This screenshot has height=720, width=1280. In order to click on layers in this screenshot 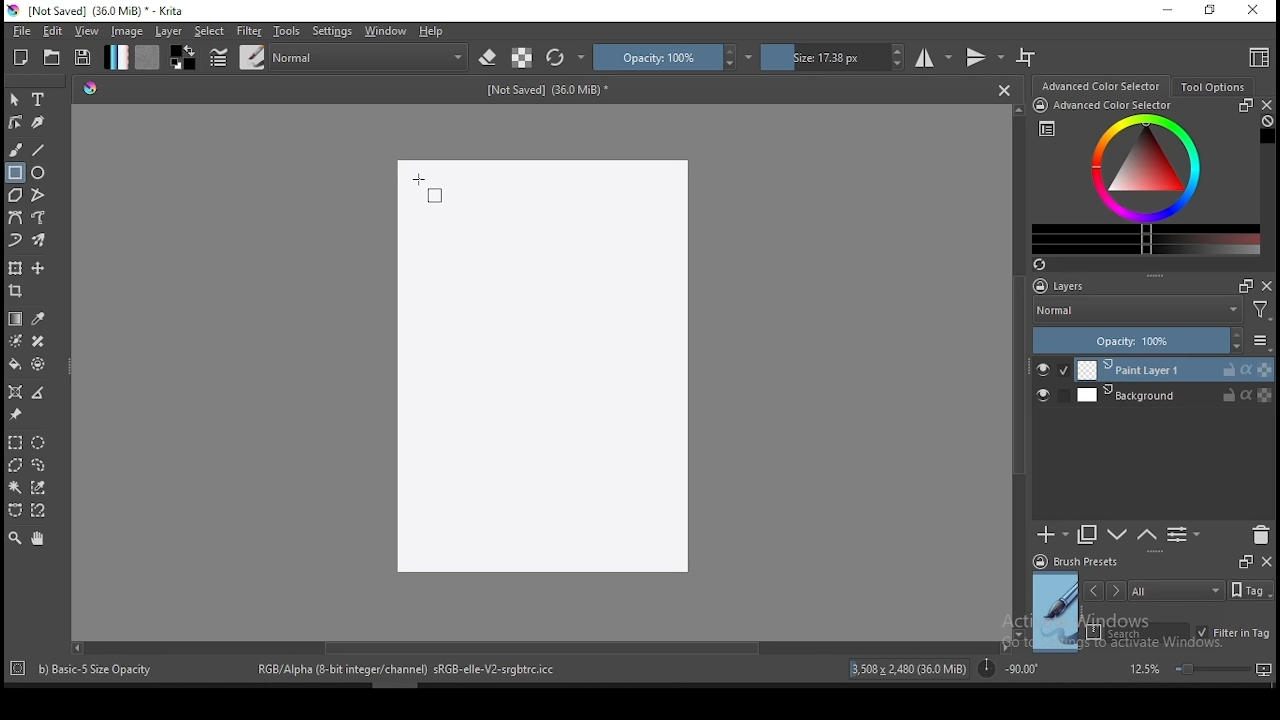, I will do `click(1065, 287)`.